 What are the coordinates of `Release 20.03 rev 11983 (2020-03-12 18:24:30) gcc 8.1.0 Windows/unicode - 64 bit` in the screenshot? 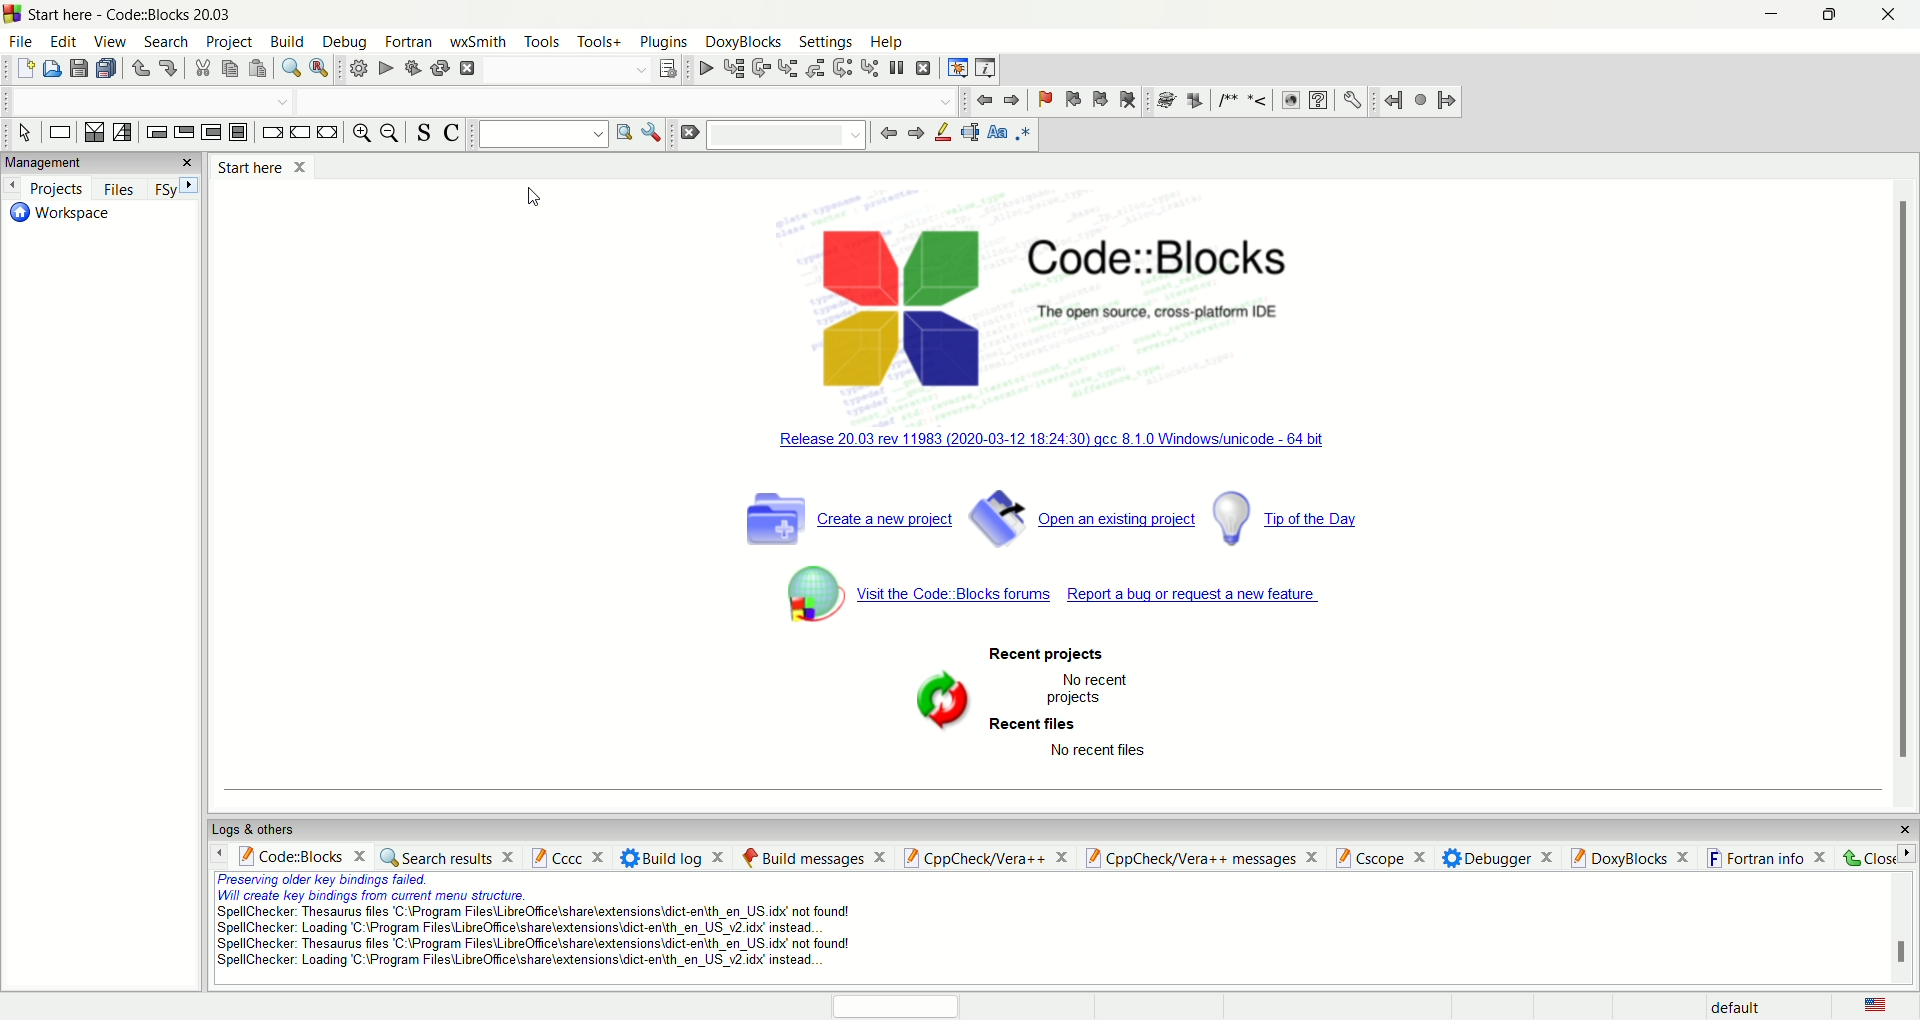 It's located at (1054, 439).